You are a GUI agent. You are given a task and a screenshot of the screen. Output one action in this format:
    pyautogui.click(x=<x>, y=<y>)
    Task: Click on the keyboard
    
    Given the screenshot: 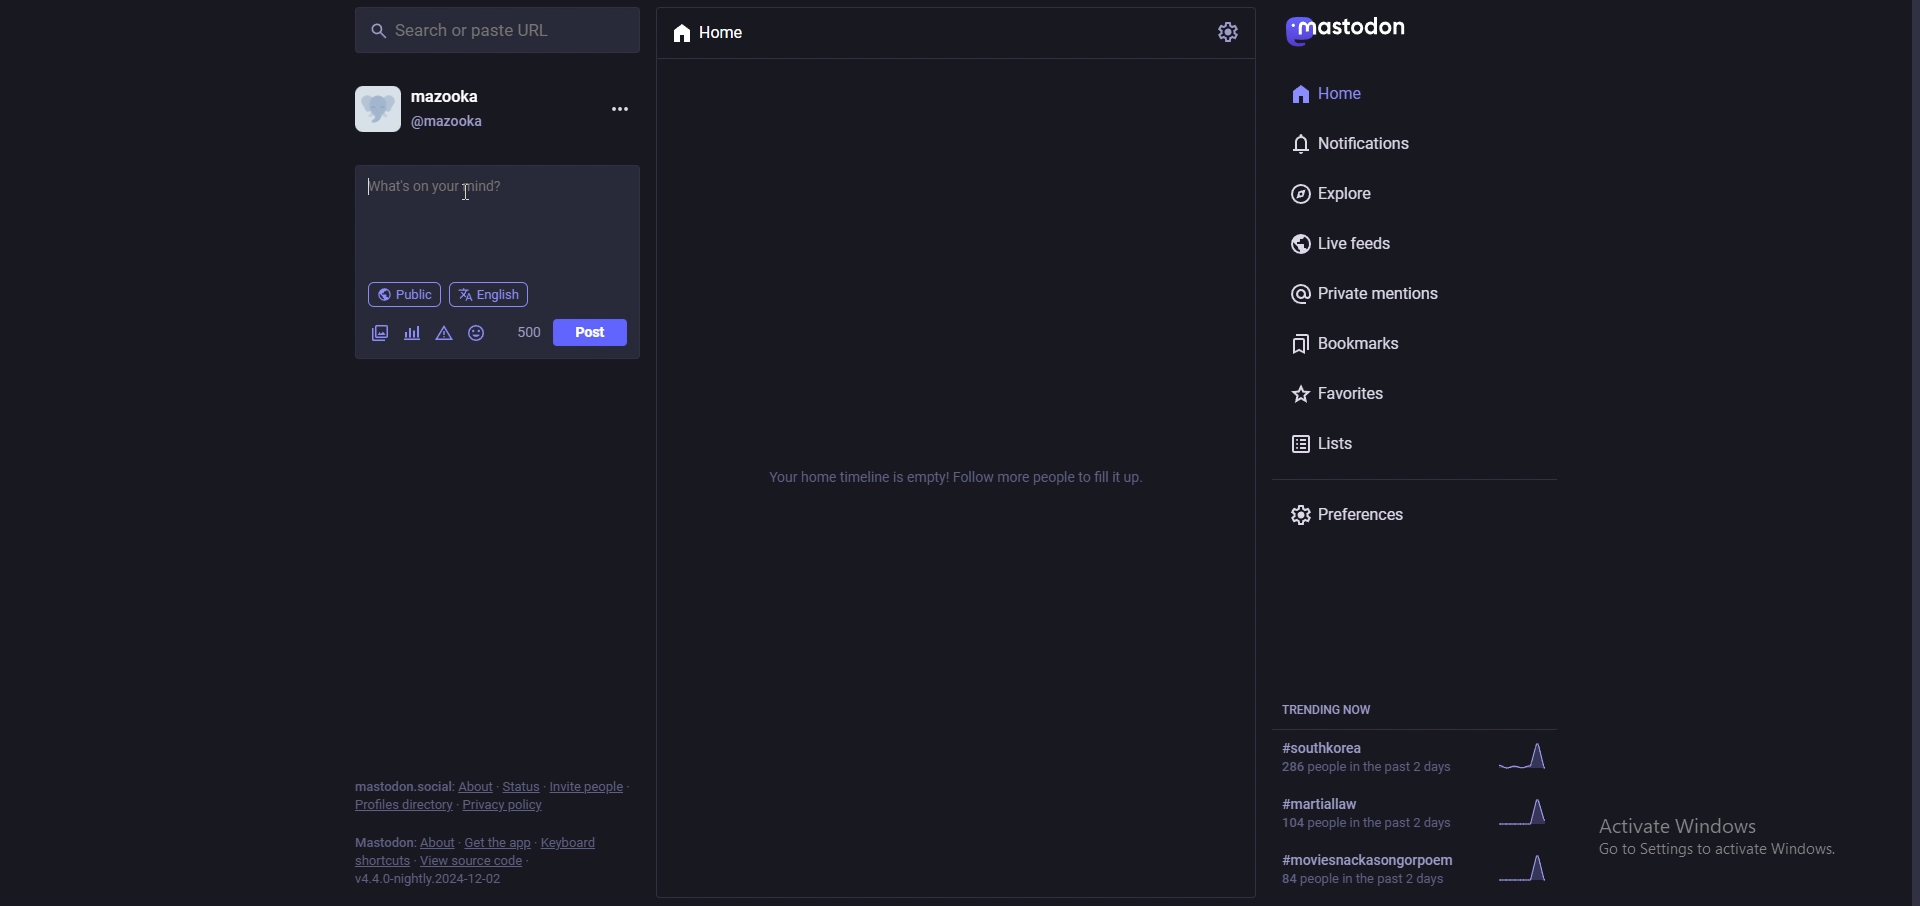 What is the action you would take?
    pyautogui.click(x=571, y=843)
    